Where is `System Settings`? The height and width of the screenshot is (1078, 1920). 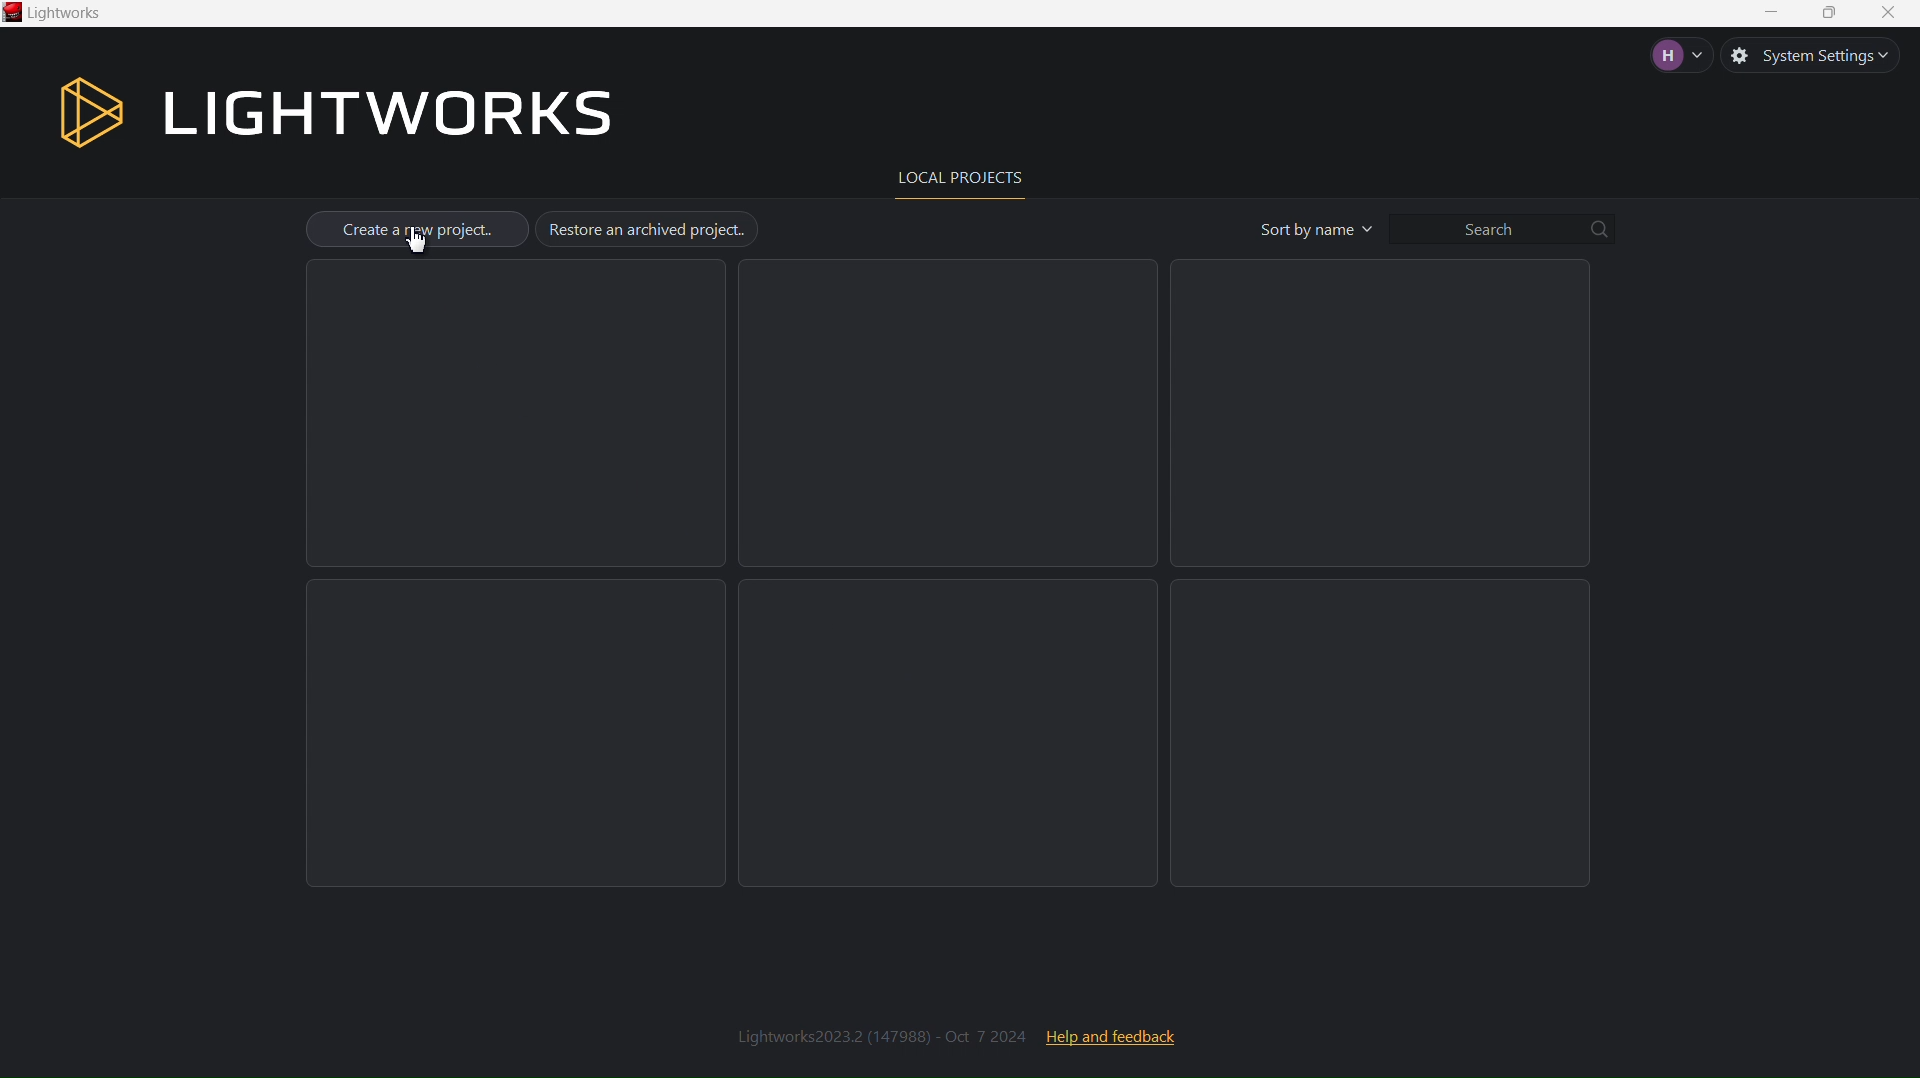 System Settings is located at coordinates (1822, 55).